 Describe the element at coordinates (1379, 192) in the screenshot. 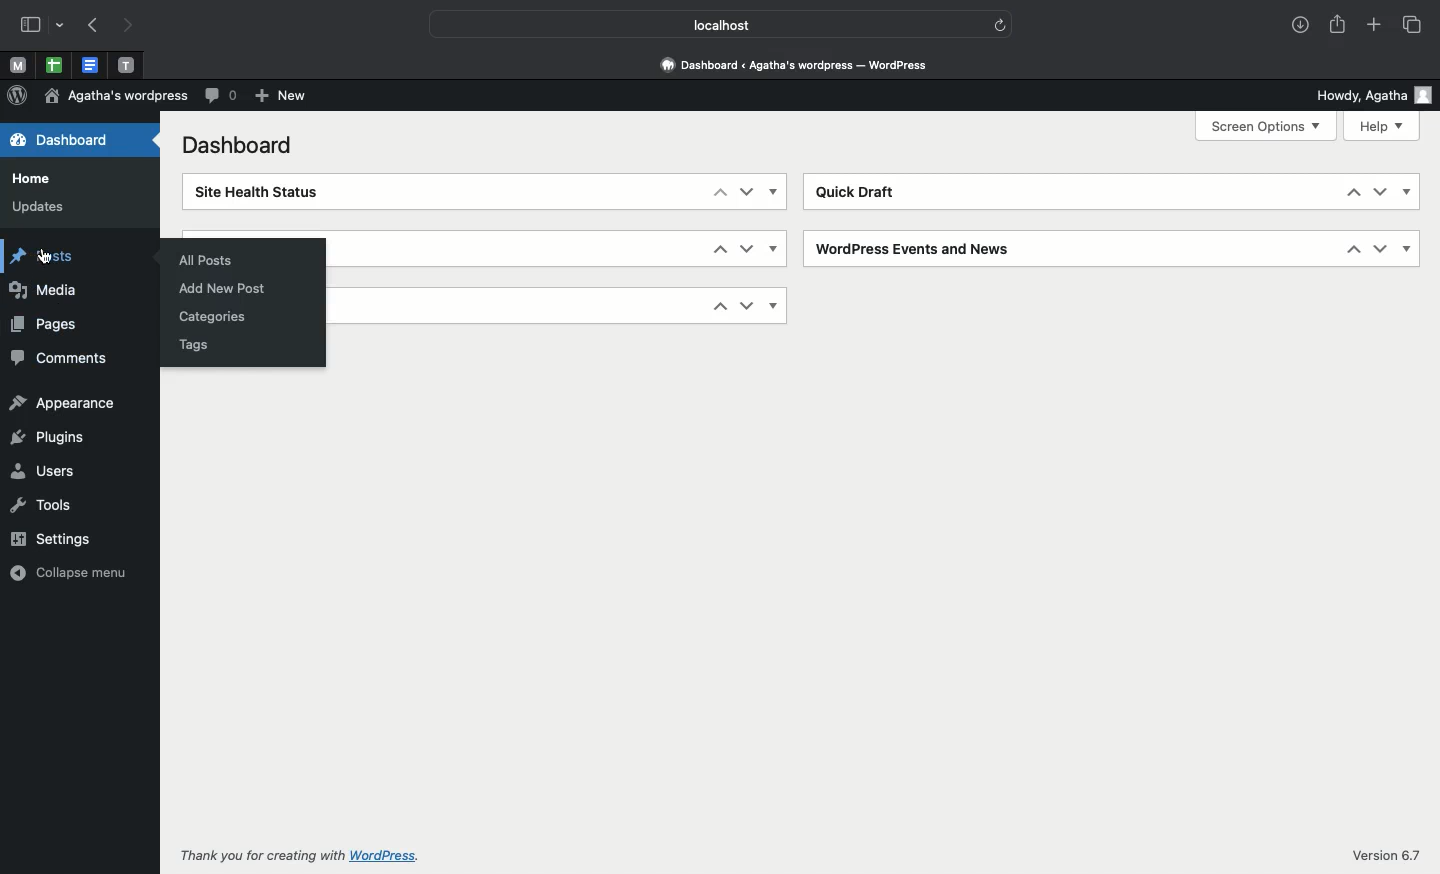

I see `Down` at that location.